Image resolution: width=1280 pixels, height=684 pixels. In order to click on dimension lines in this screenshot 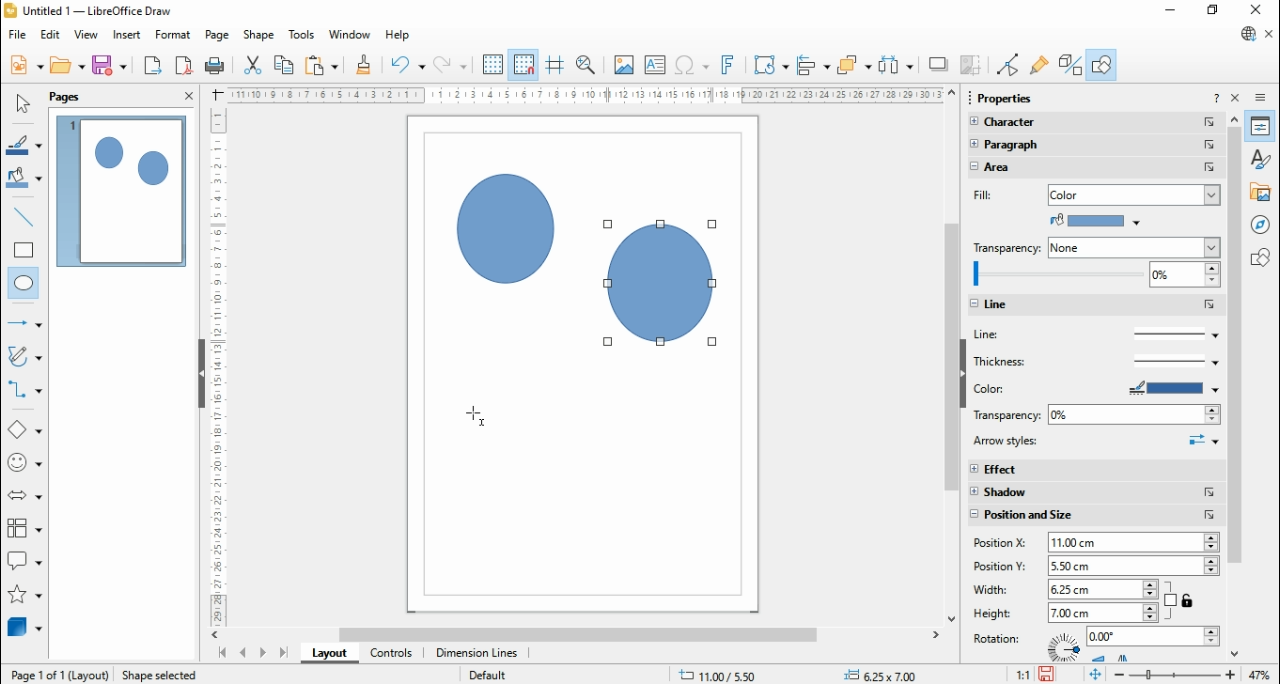, I will do `click(478, 653)`.